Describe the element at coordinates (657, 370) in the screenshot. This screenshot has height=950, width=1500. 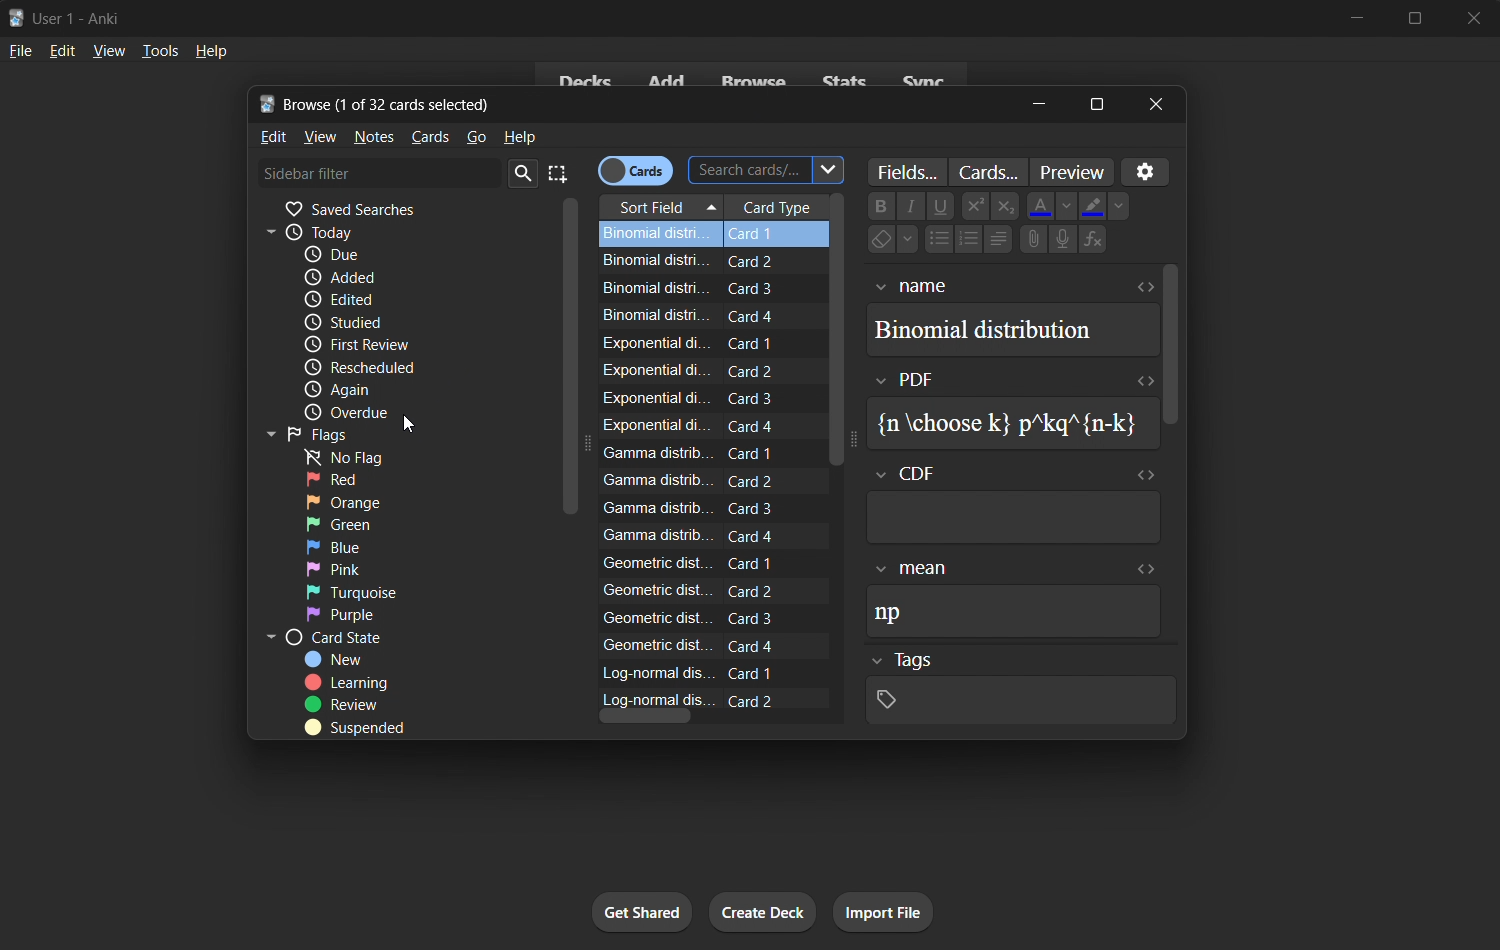
I see `Exponential di.` at that location.